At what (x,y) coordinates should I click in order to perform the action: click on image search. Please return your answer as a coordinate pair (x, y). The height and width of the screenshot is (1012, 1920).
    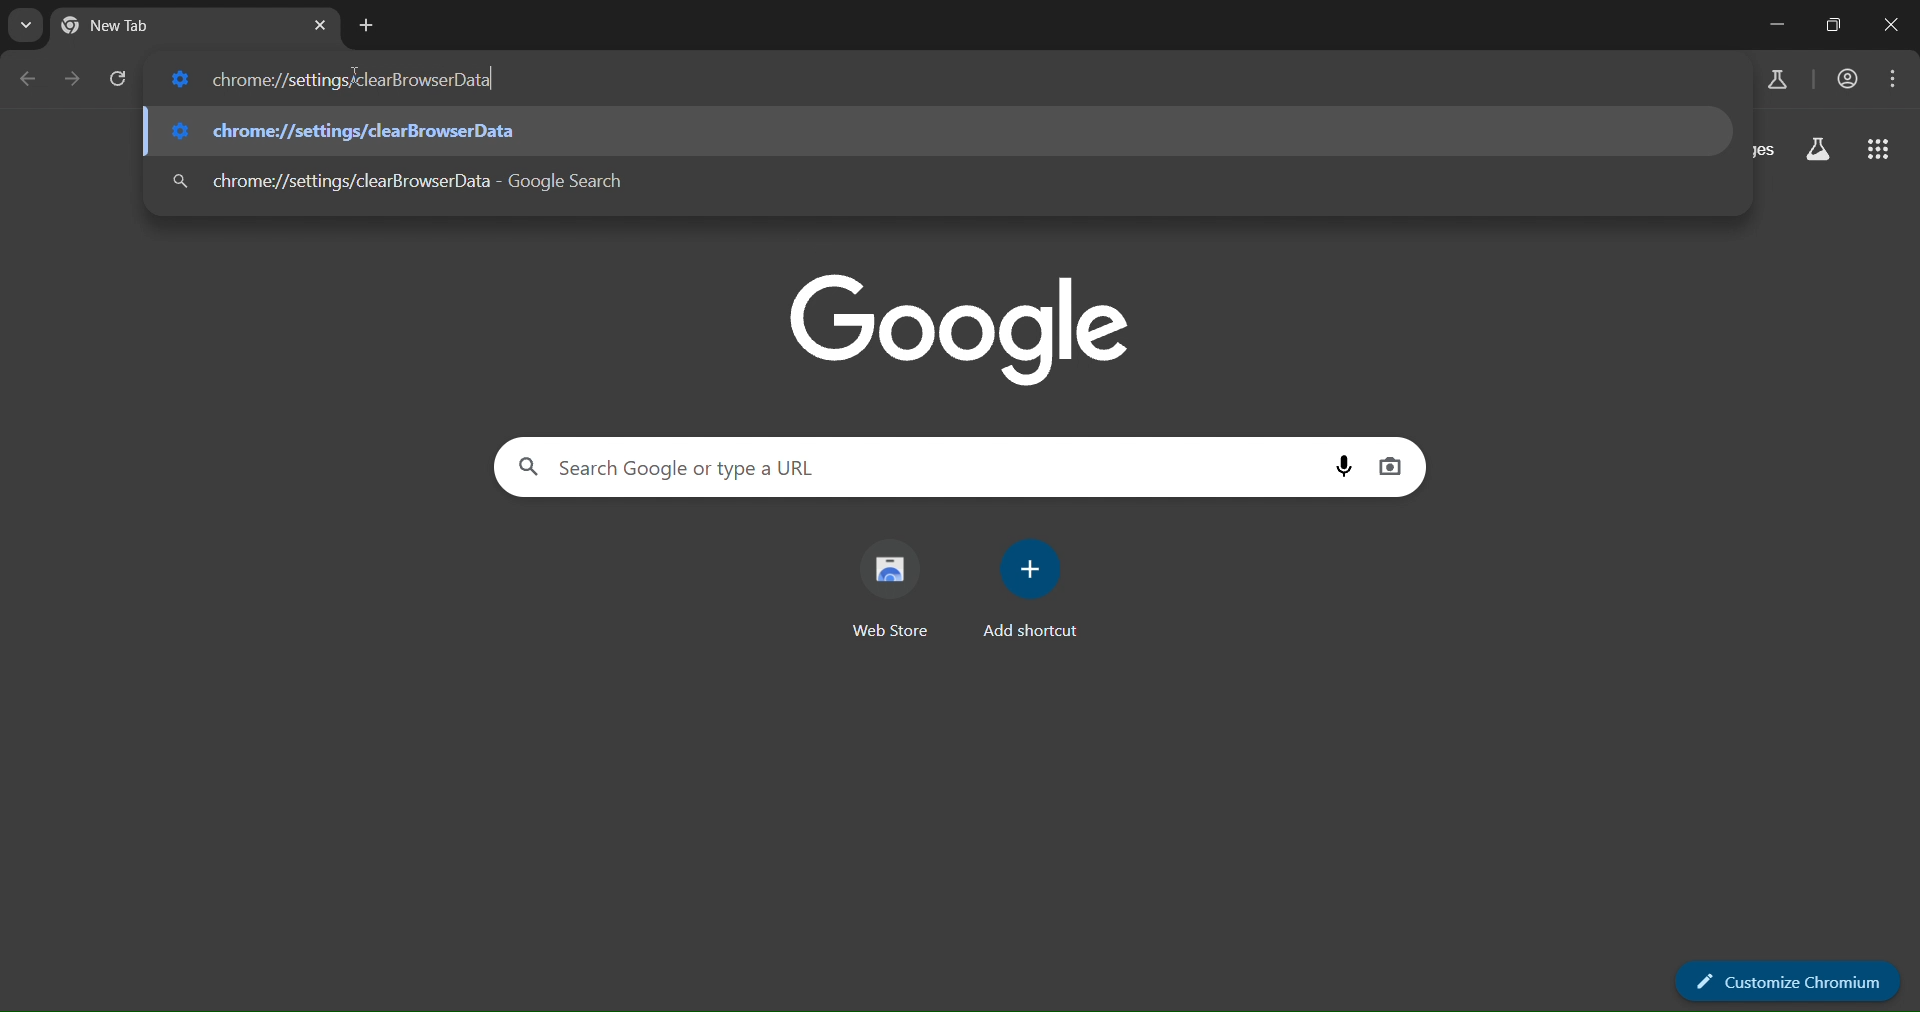
    Looking at the image, I should click on (1395, 466).